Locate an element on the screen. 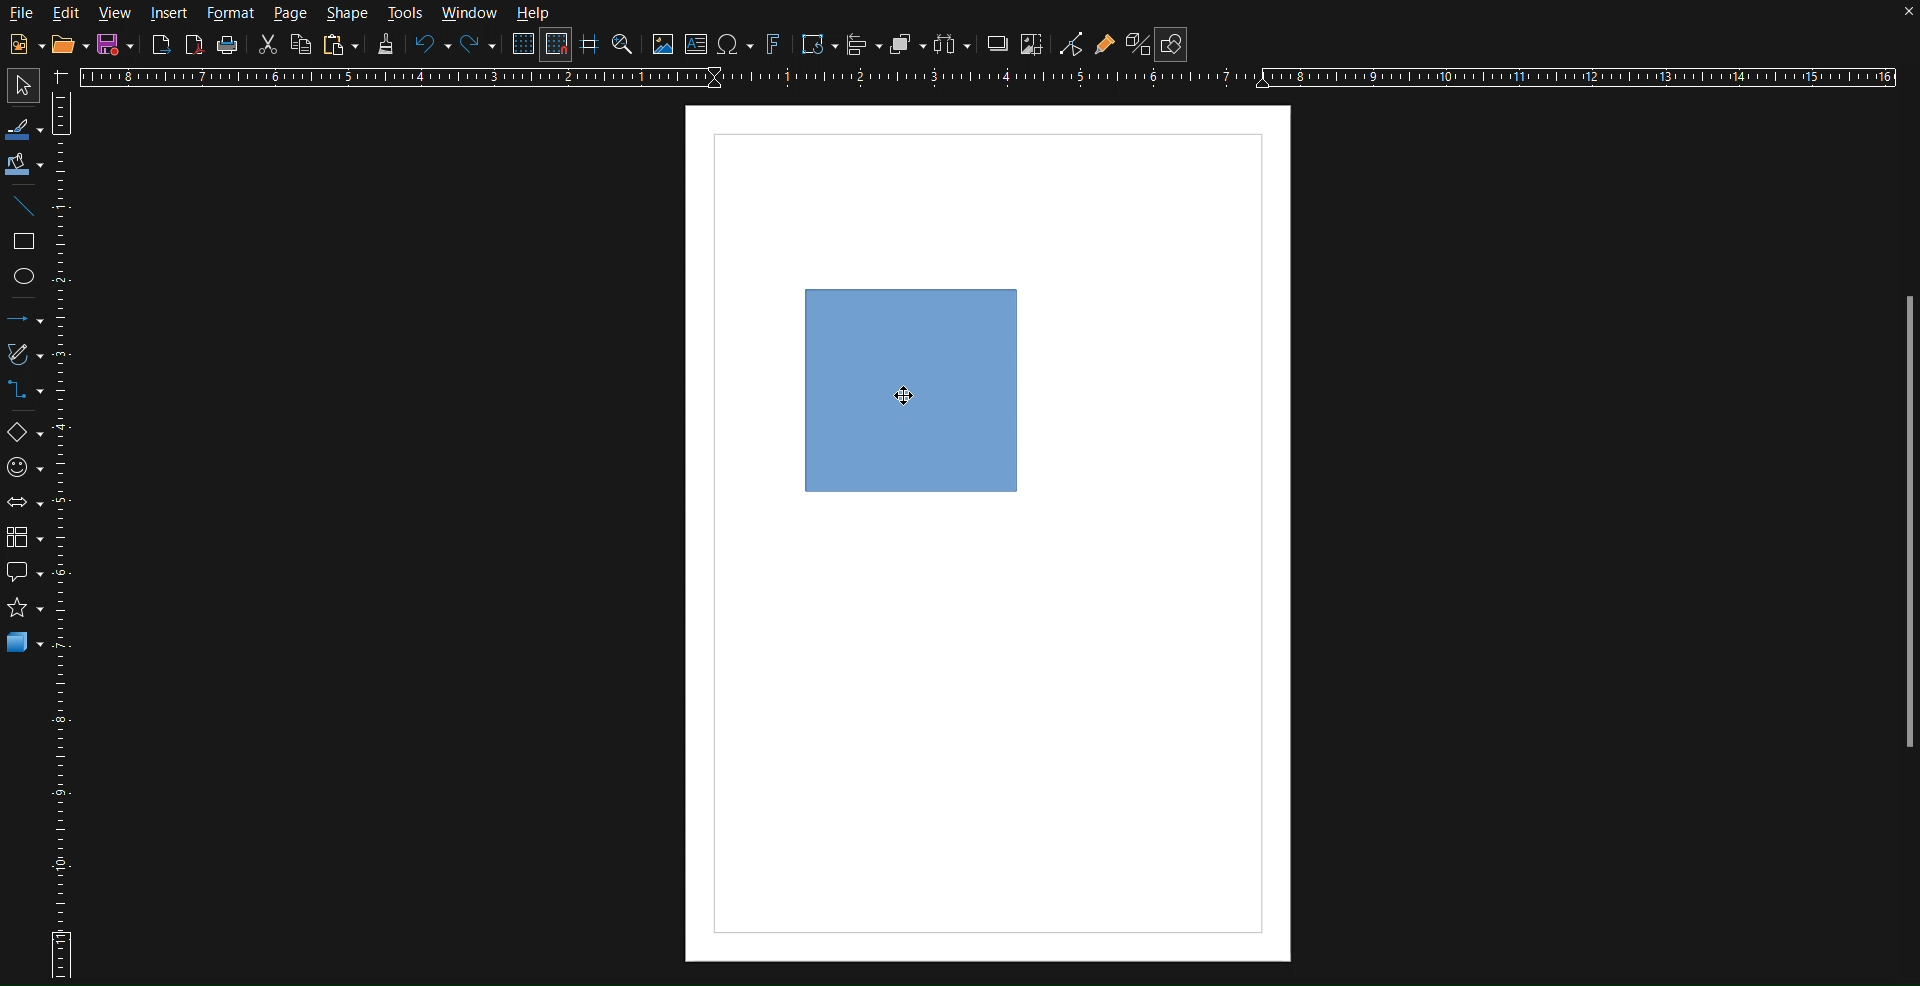 This screenshot has height=986, width=1920. Toggle Point Edit Mode is located at coordinates (1071, 44).